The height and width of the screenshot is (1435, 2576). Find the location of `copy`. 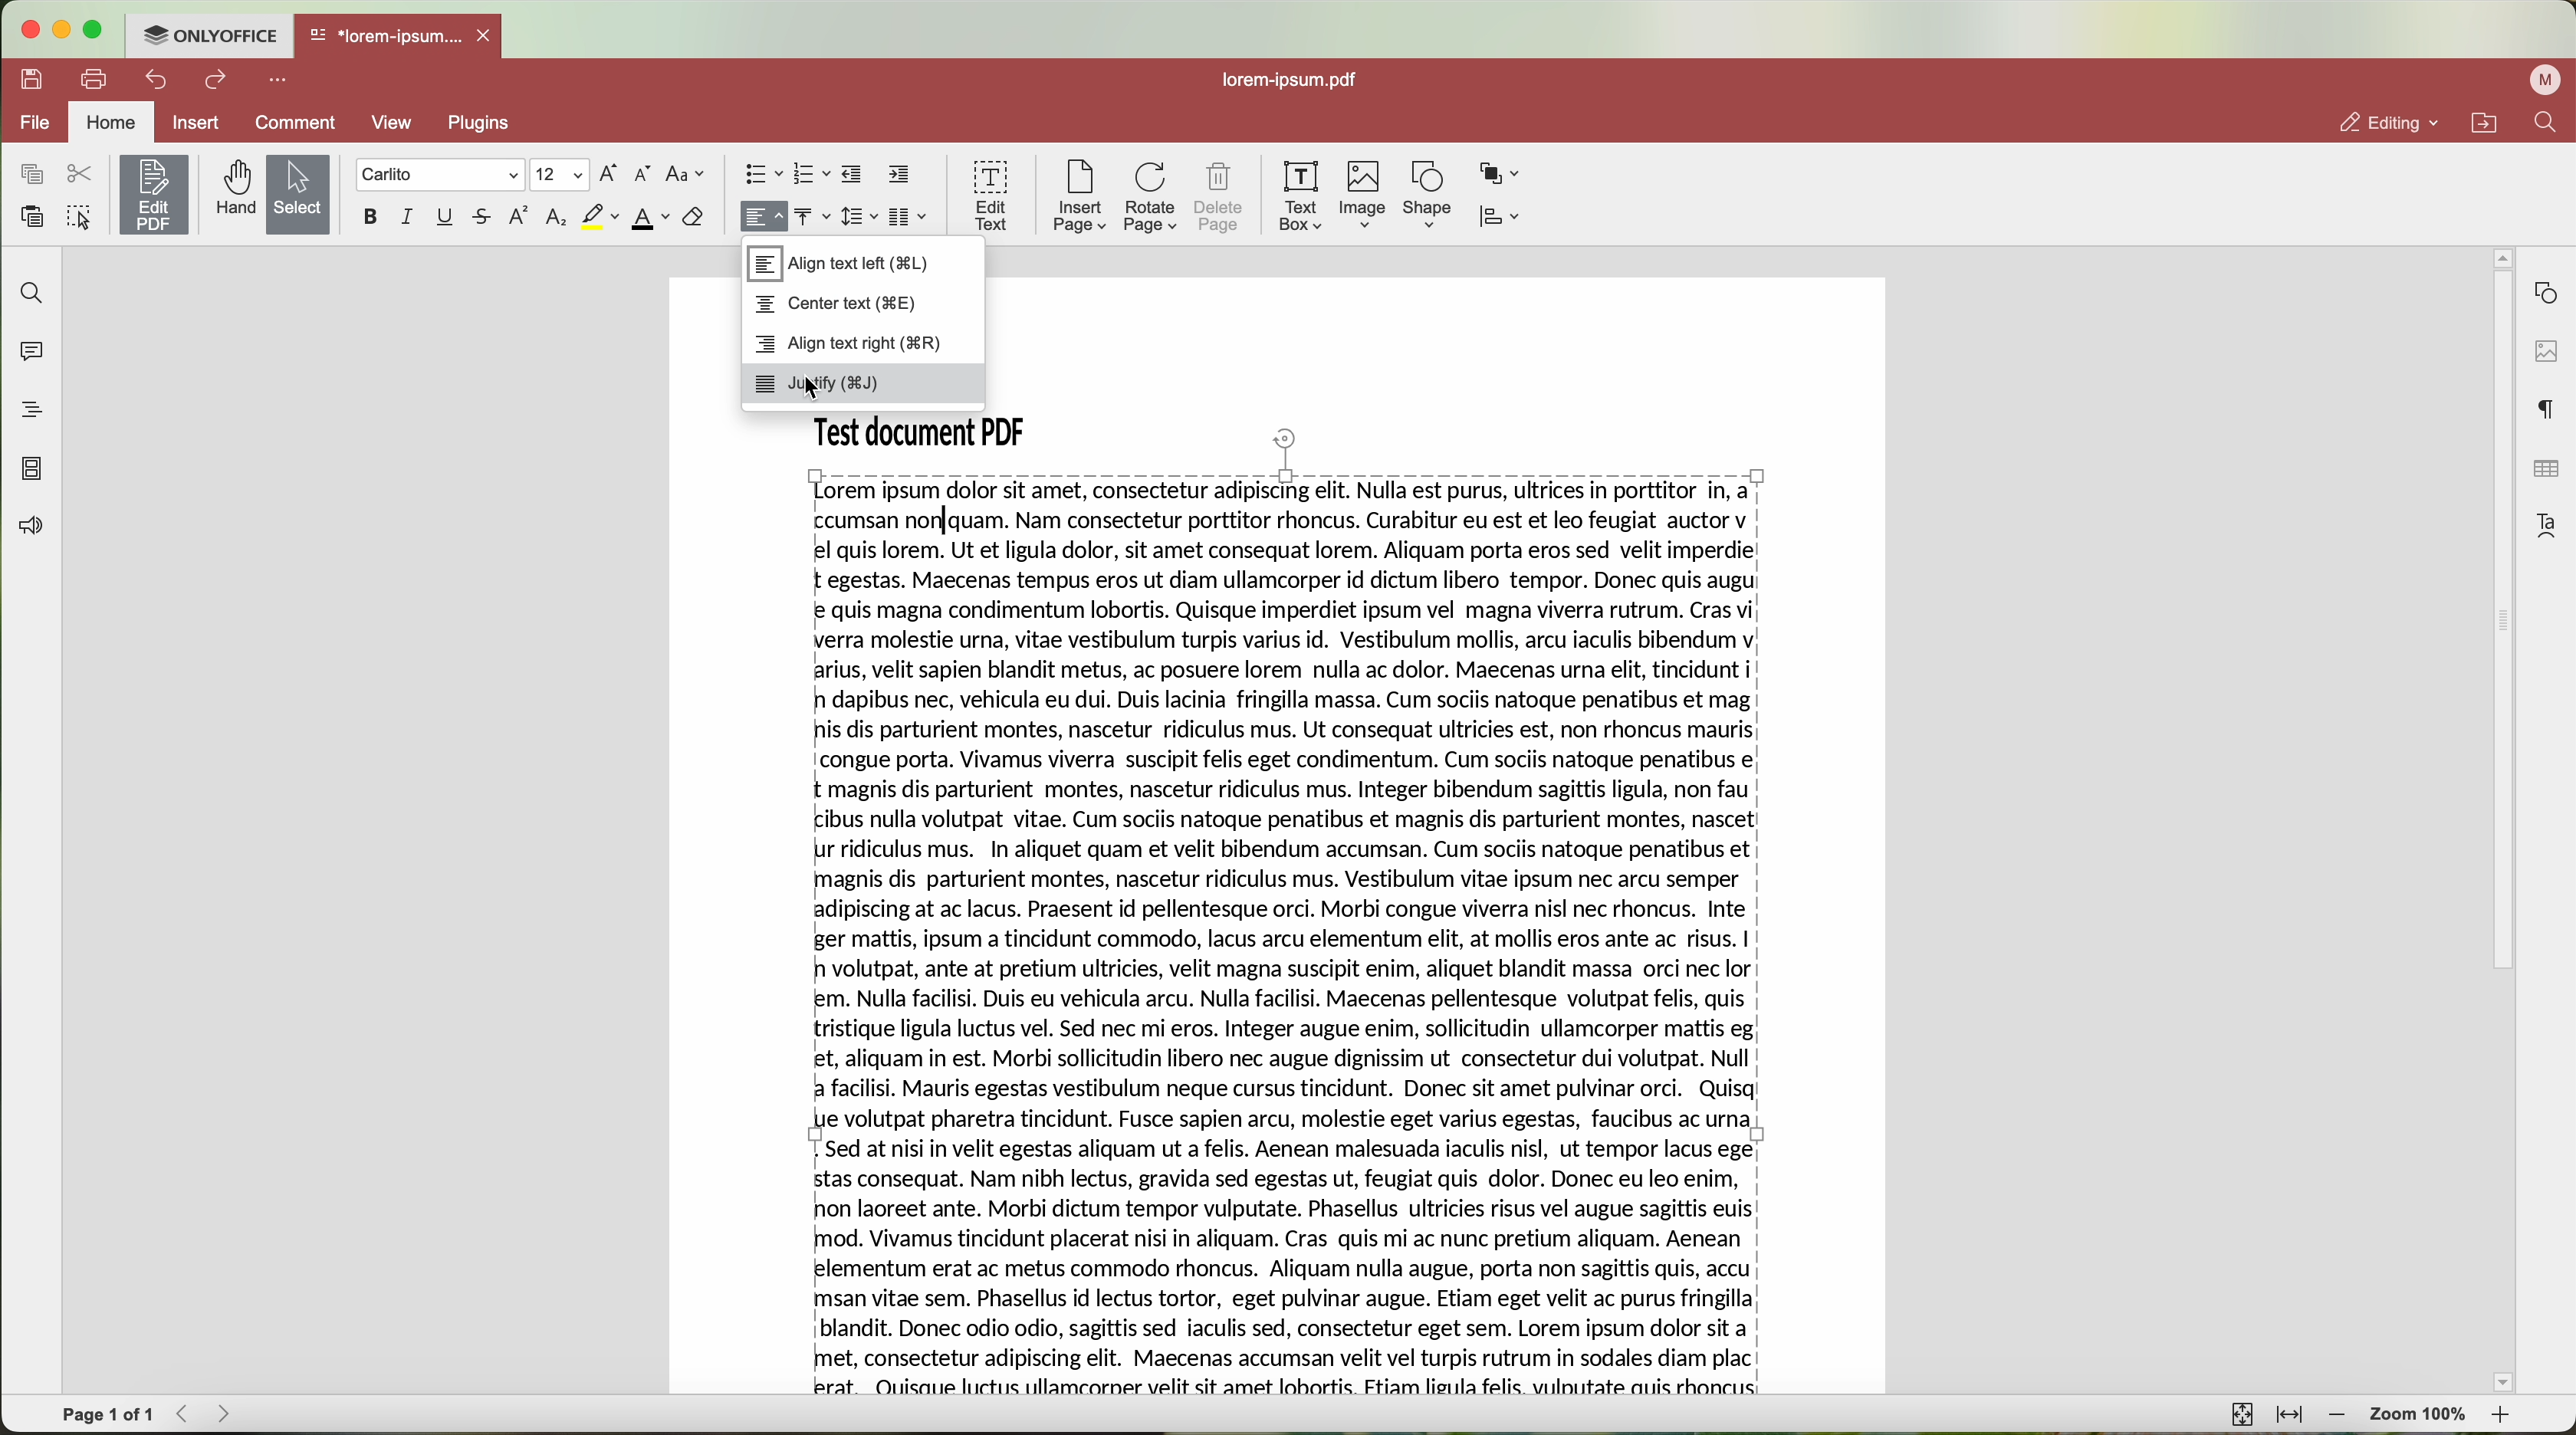

copy is located at coordinates (32, 174).